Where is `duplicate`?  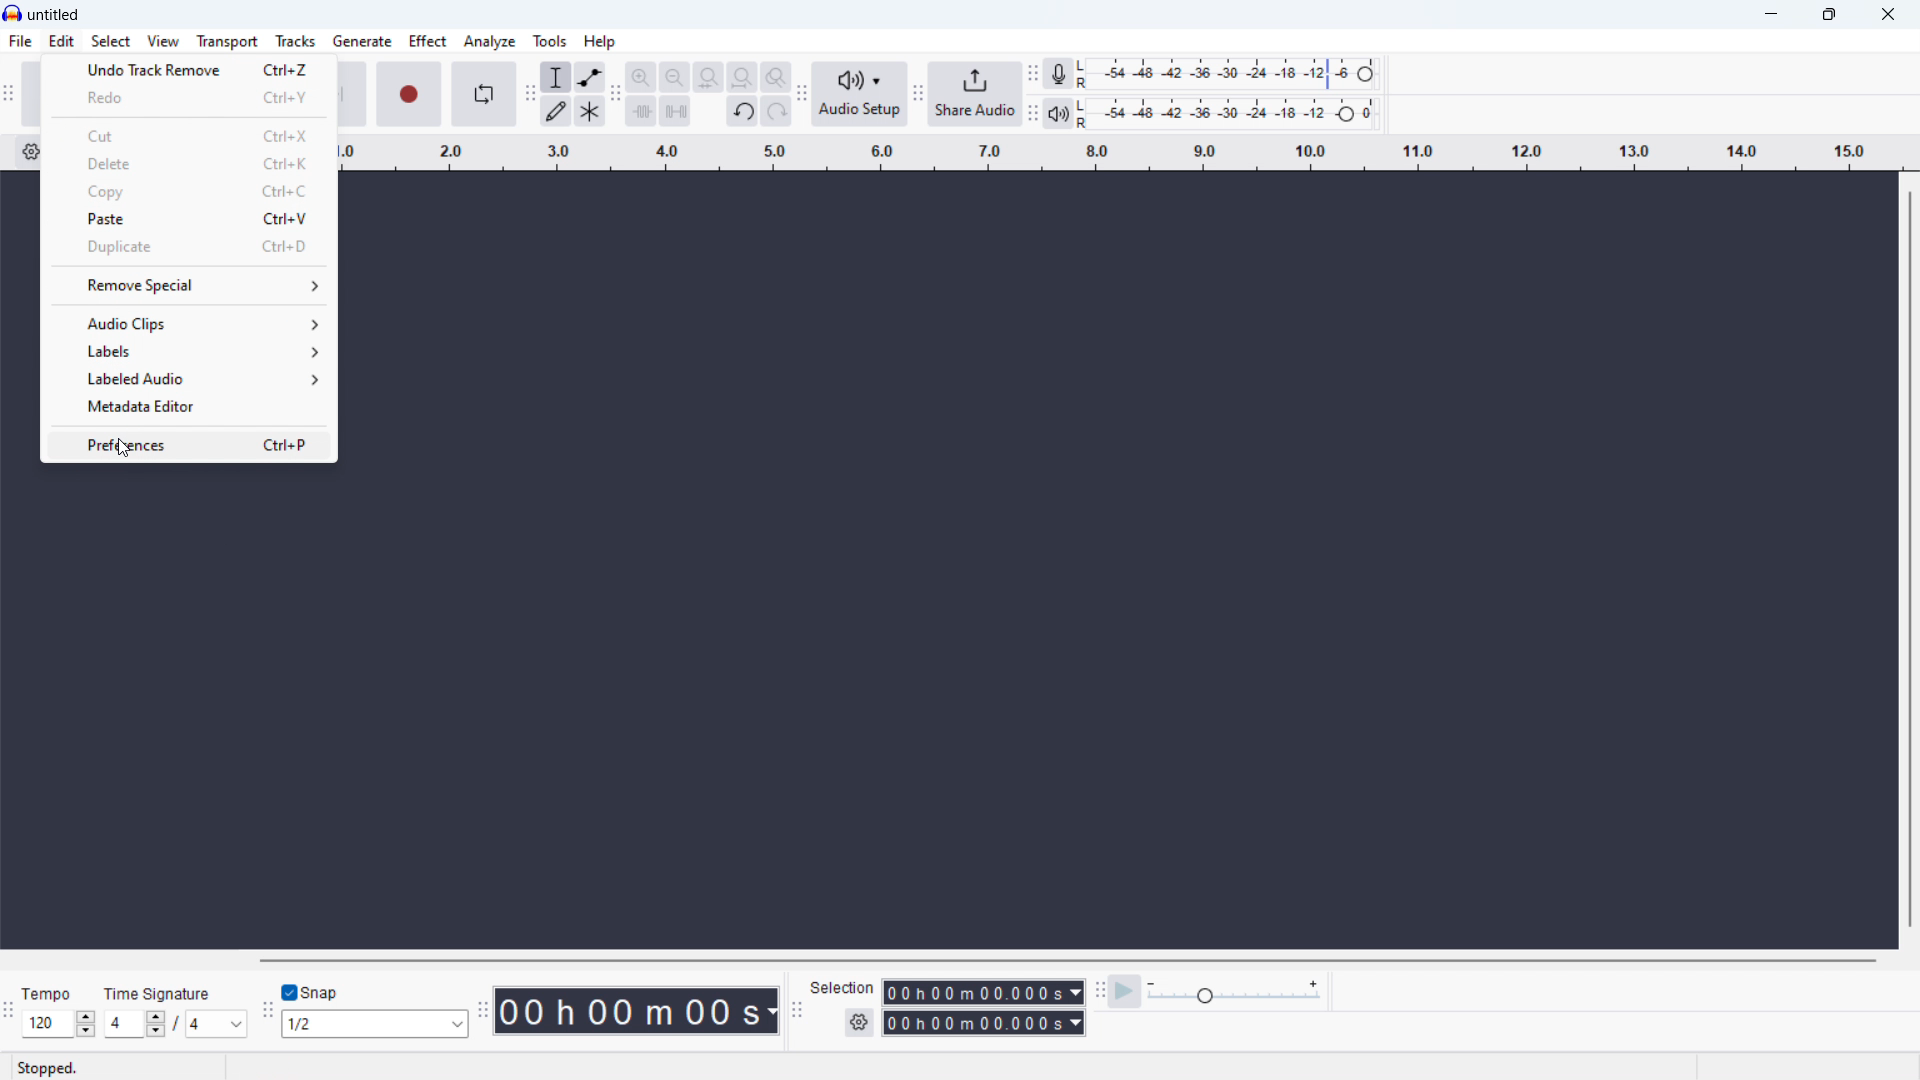 duplicate is located at coordinates (189, 248).